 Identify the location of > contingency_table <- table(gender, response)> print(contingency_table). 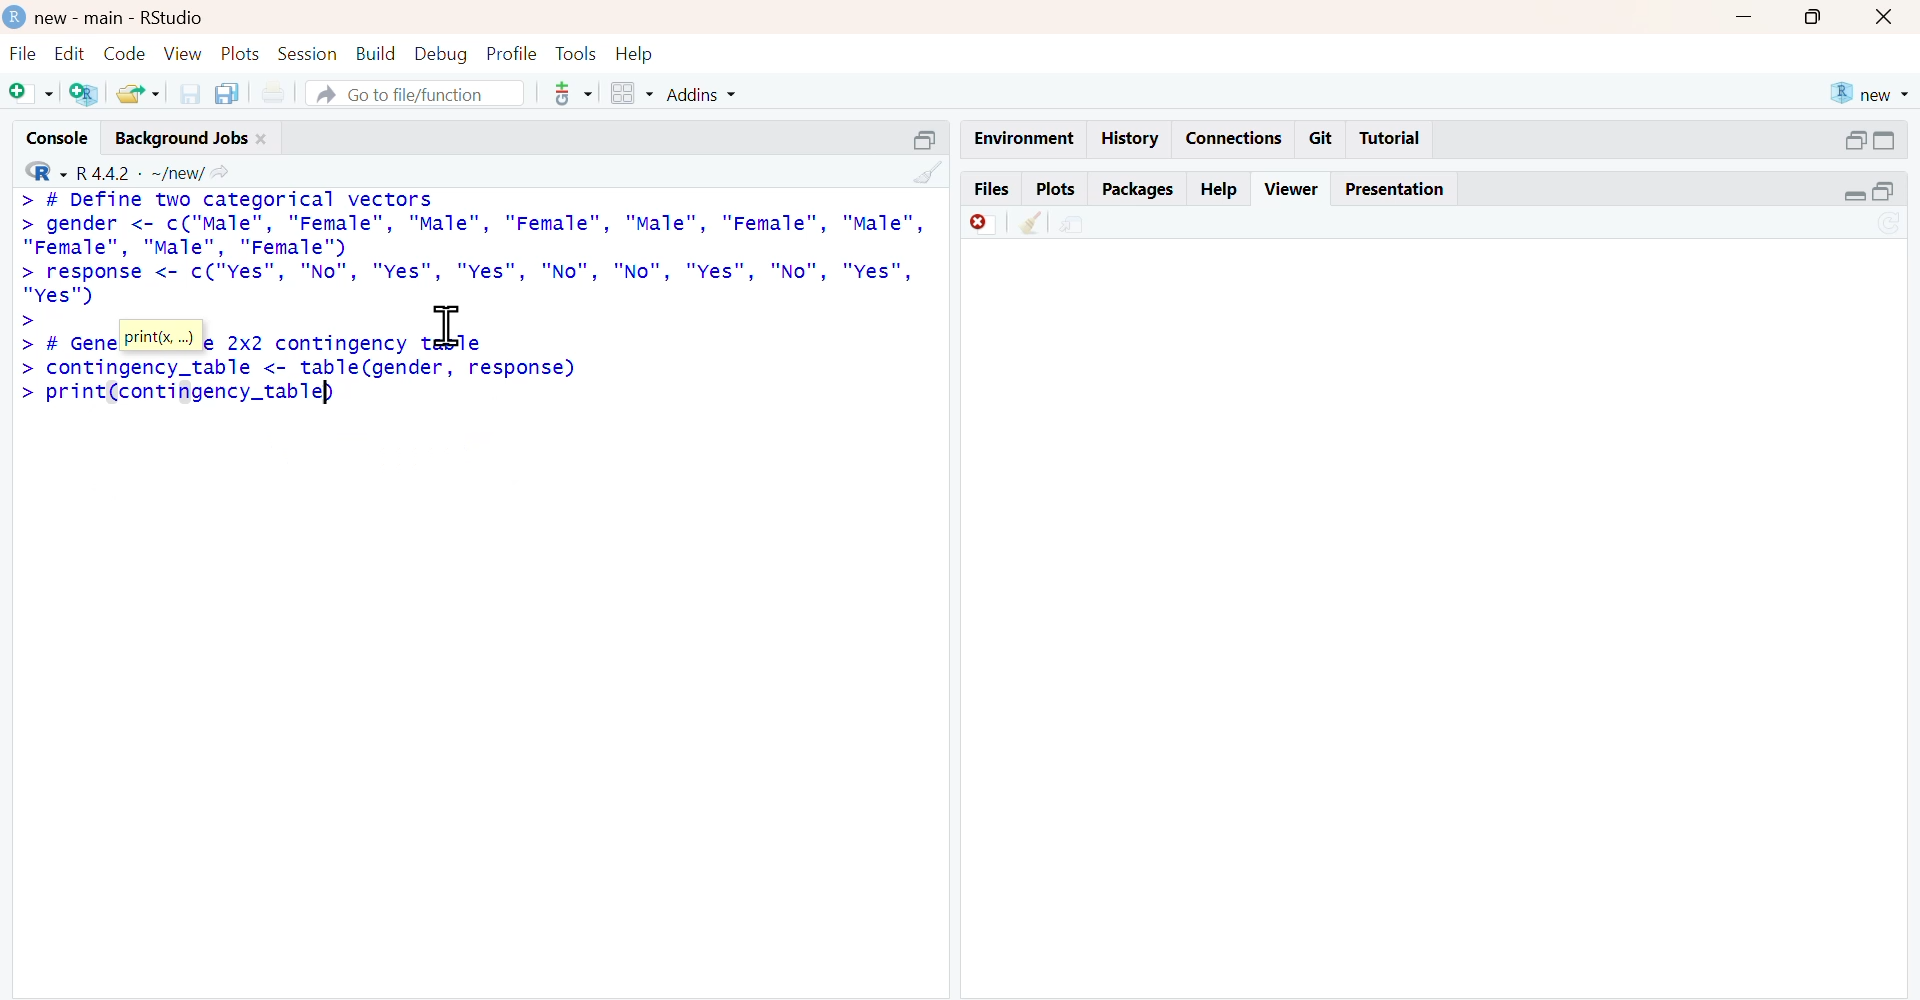
(300, 383).